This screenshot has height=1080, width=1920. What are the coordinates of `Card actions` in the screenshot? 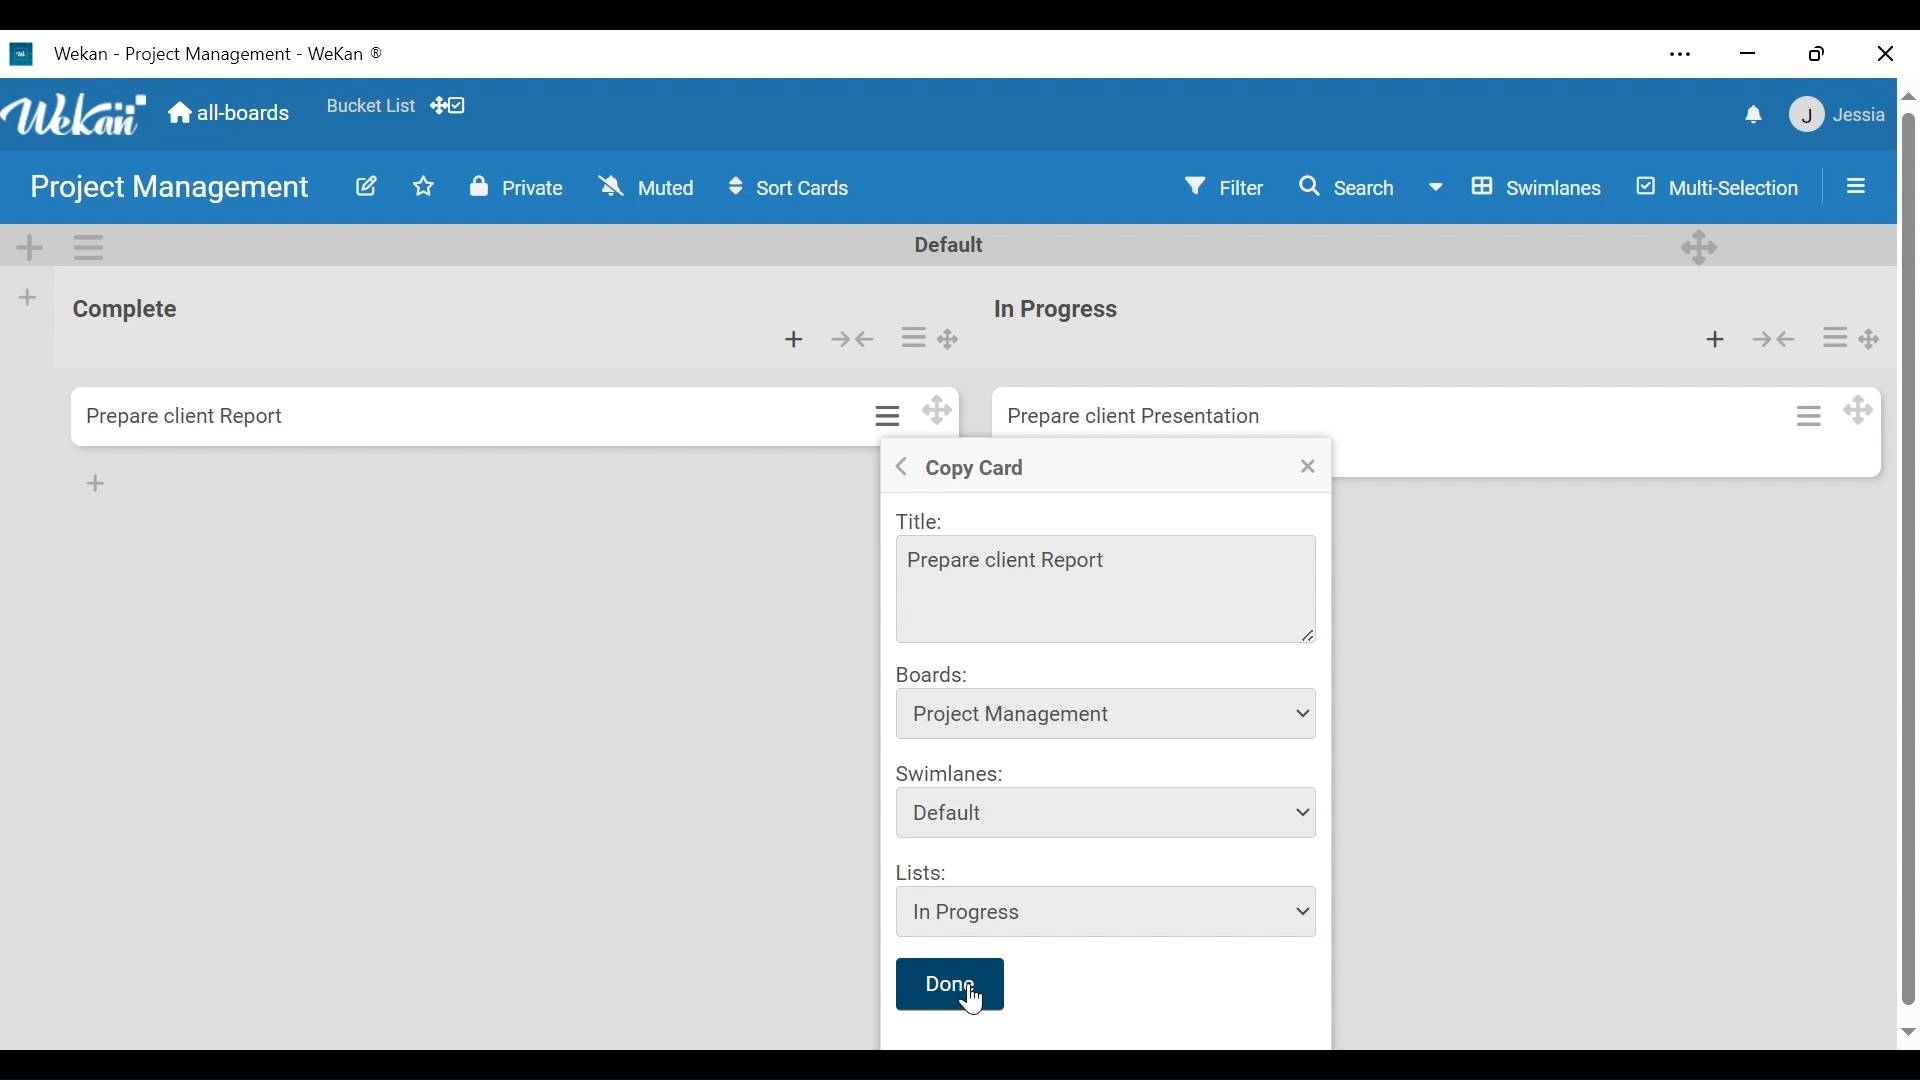 It's located at (1834, 338).